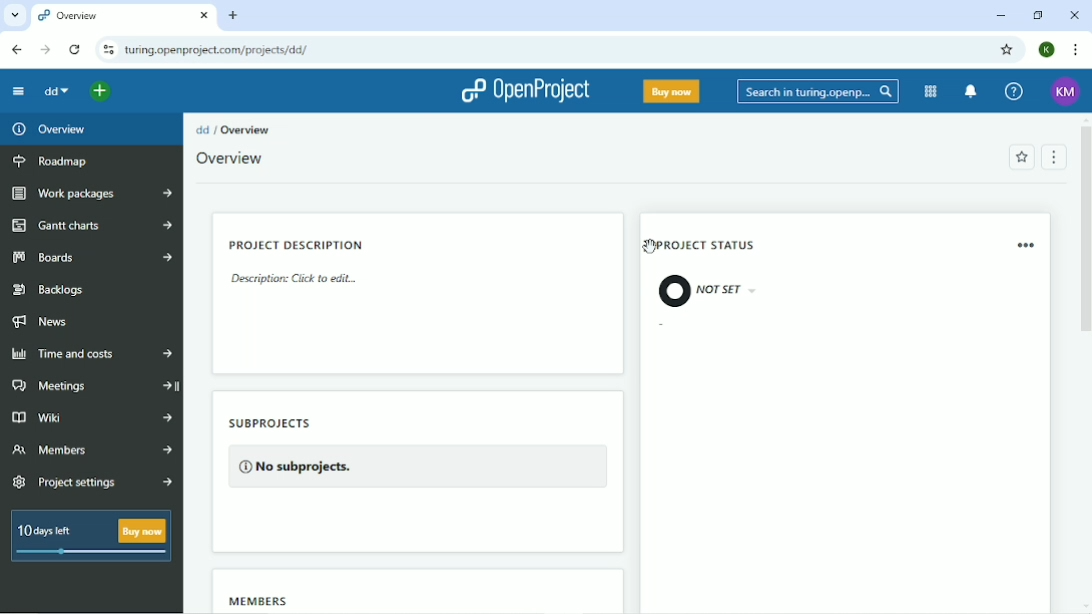  I want to click on News, so click(44, 322).